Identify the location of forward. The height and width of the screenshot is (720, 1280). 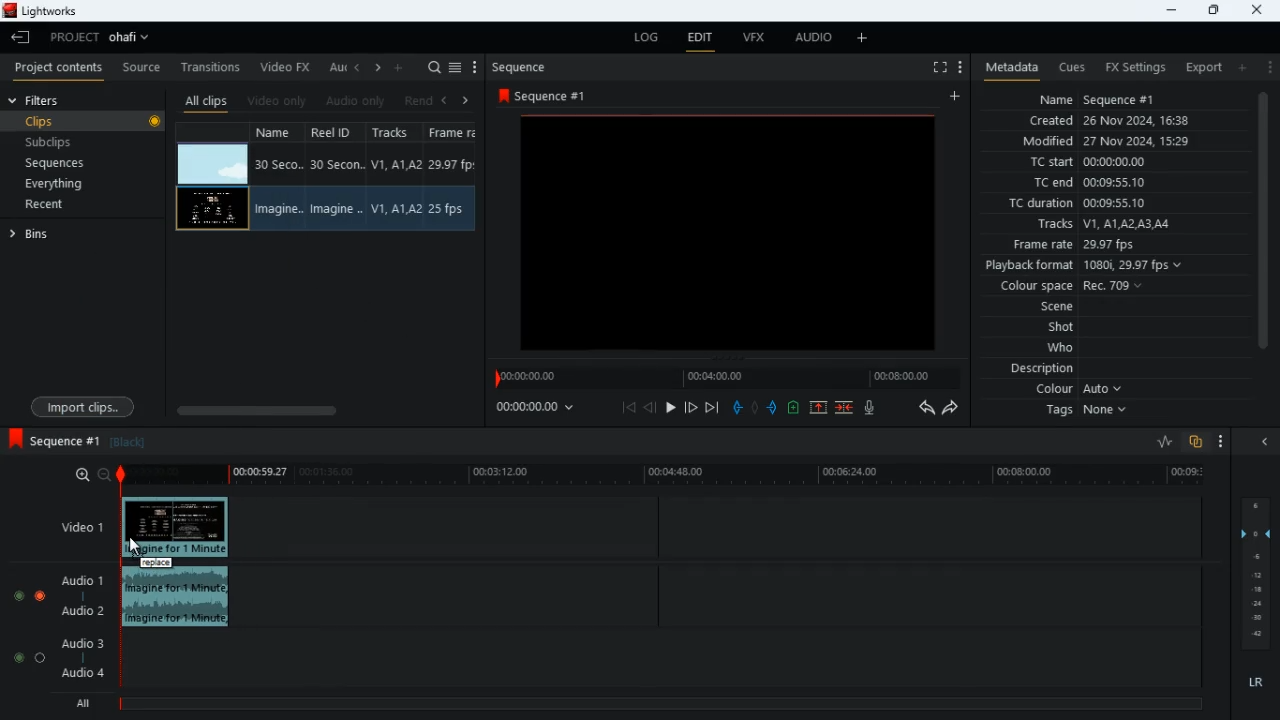
(952, 409).